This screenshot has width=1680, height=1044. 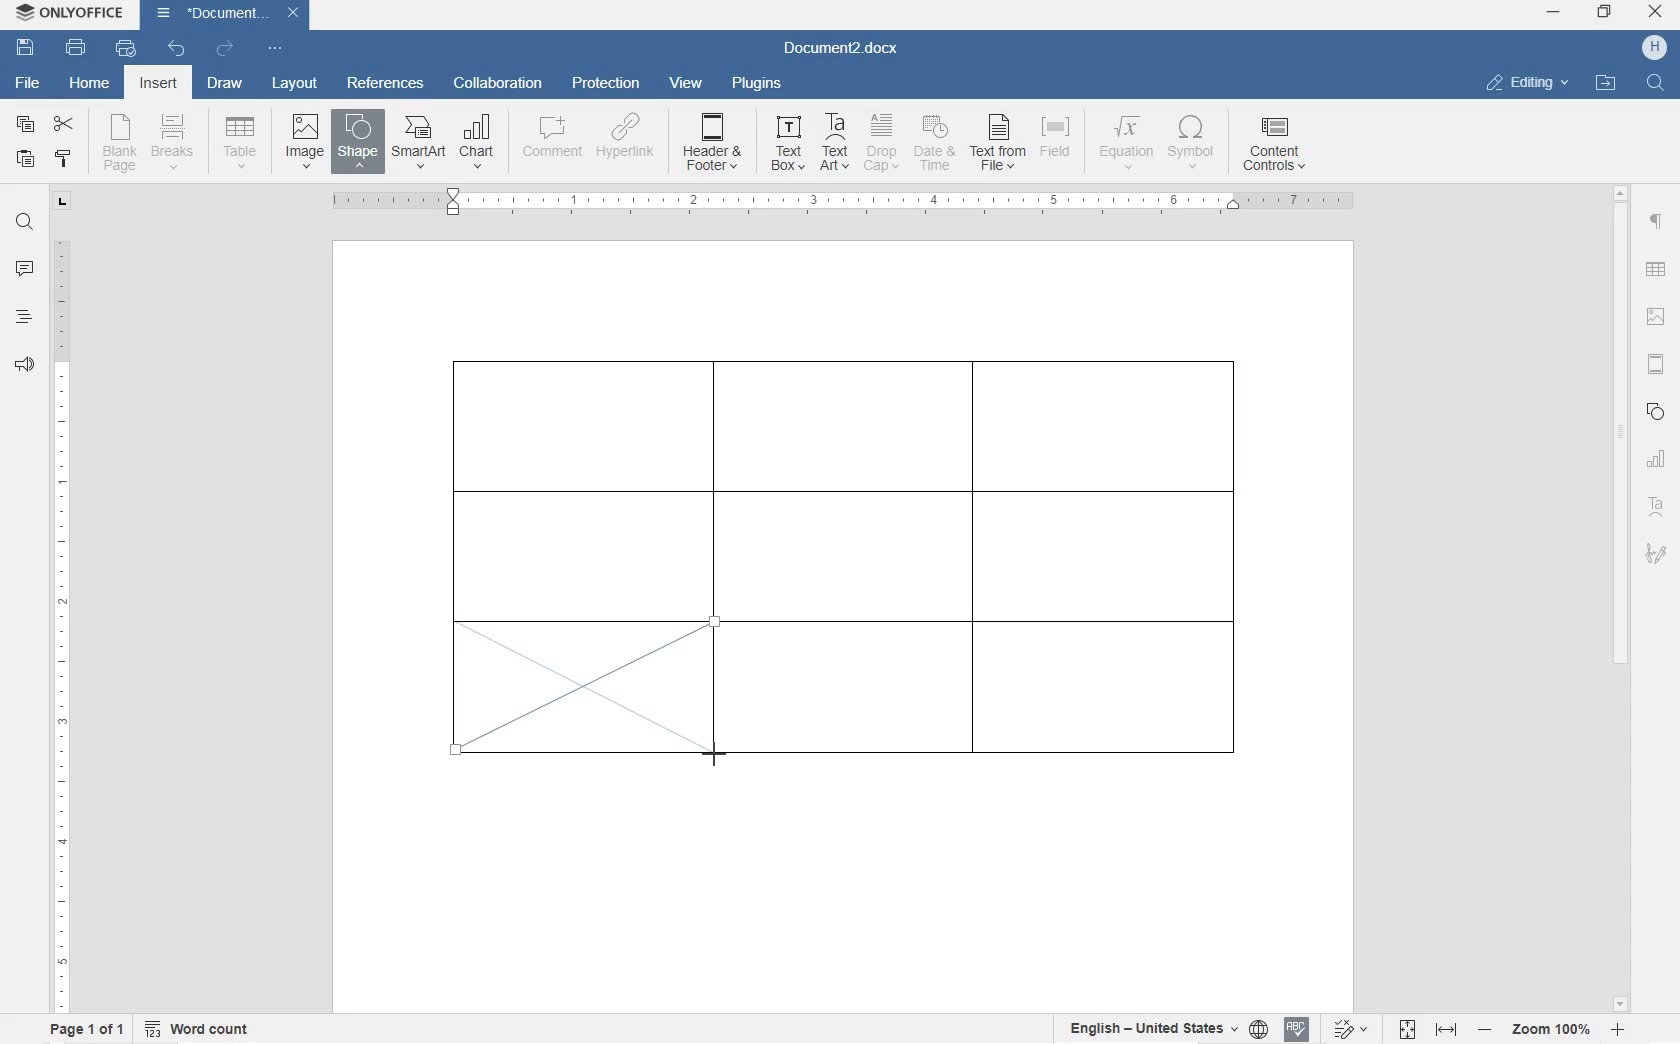 I want to click on FIND, so click(x=1657, y=82).